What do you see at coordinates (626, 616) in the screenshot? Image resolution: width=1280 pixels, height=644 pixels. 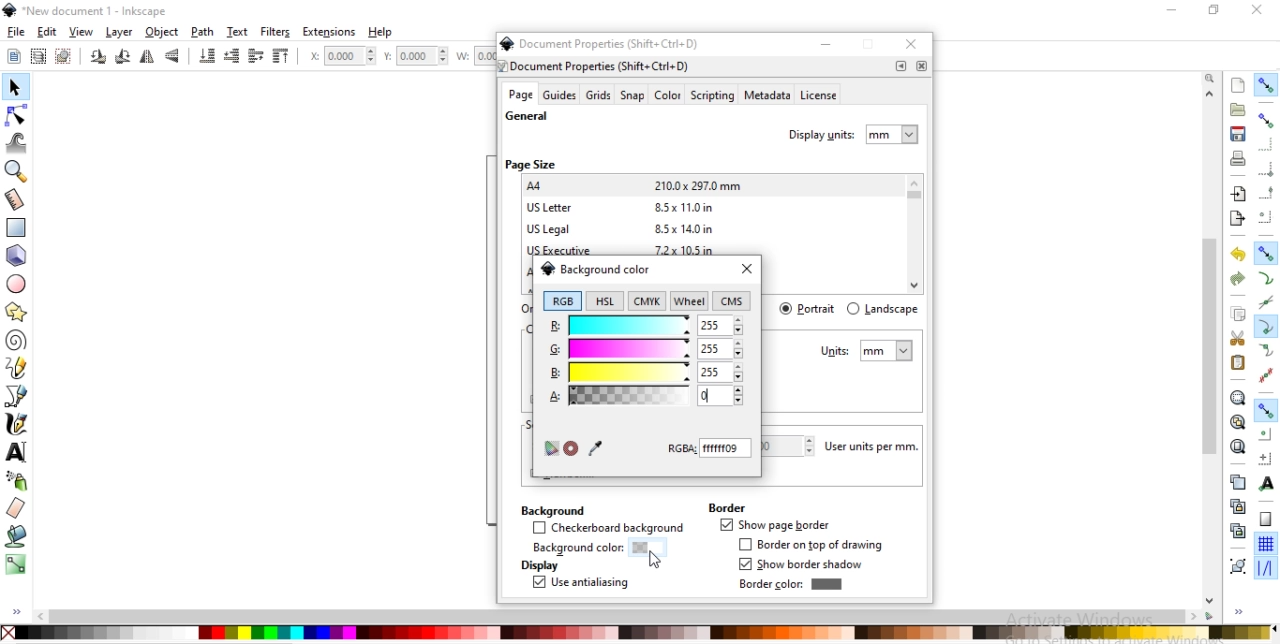 I see `scrollbar` at bounding box center [626, 616].